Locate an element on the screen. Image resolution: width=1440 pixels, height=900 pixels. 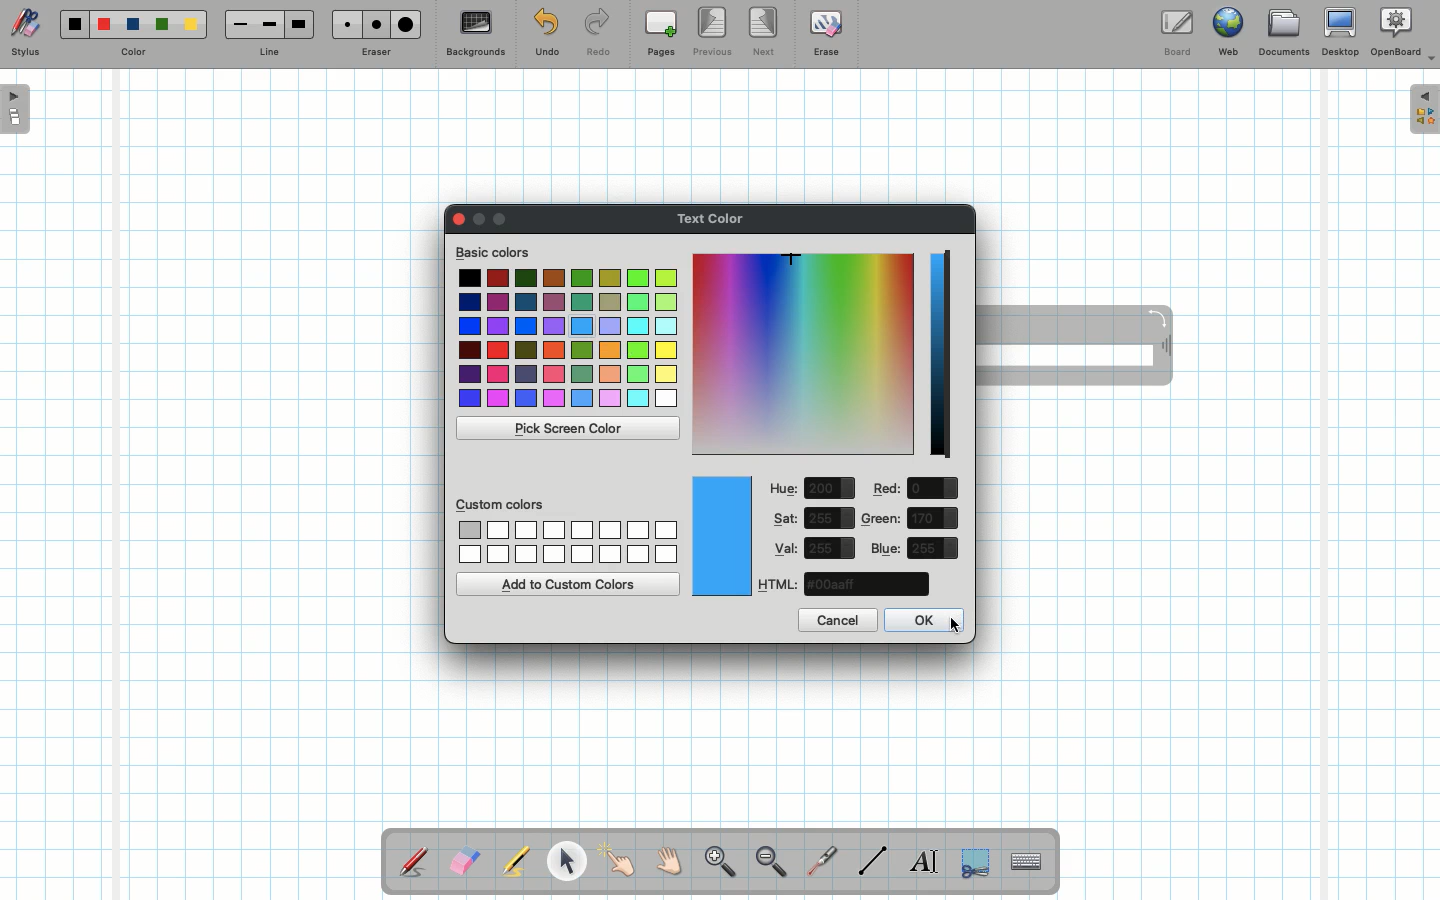
Board is located at coordinates (1176, 33).